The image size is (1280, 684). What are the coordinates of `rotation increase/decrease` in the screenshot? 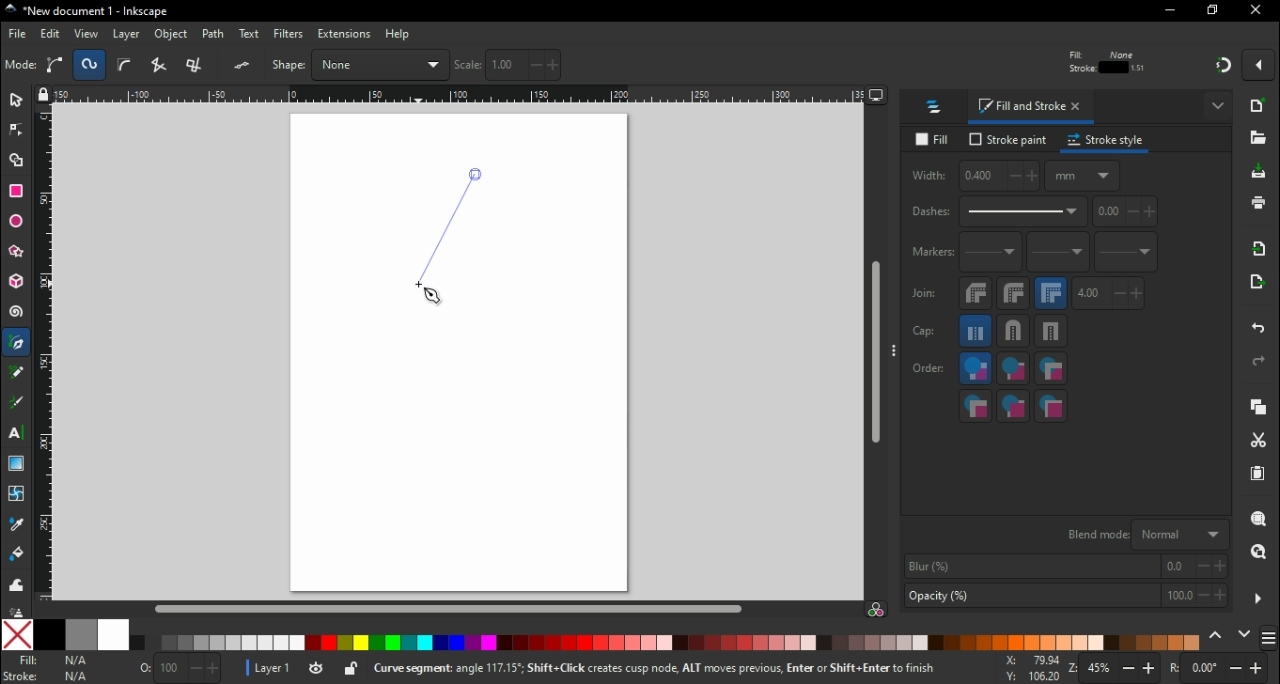 It's located at (1222, 671).